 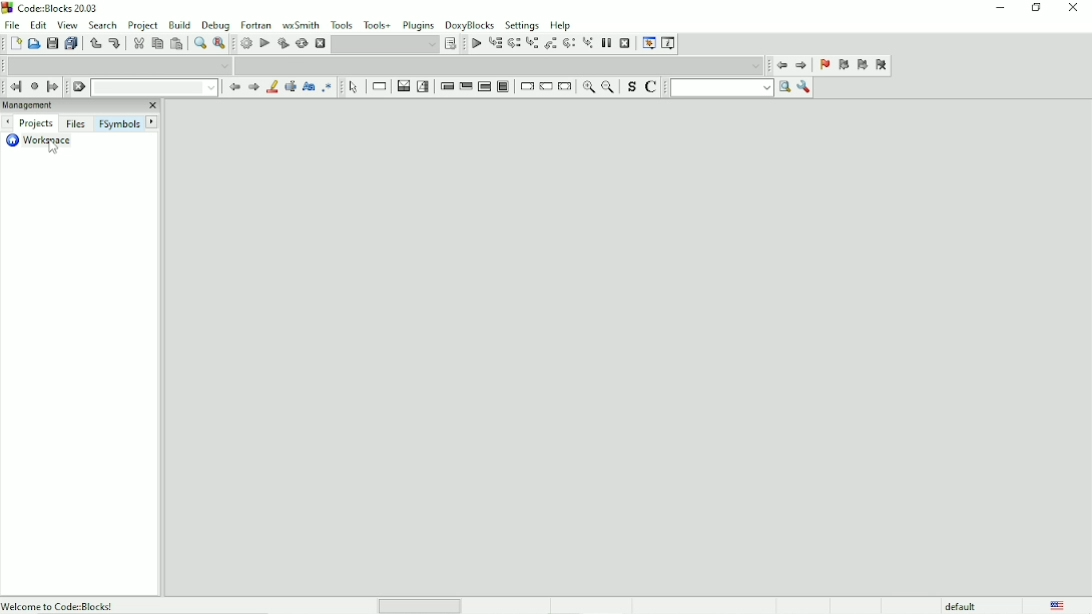 What do you see at coordinates (569, 44) in the screenshot?
I see `Next instruction` at bounding box center [569, 44].